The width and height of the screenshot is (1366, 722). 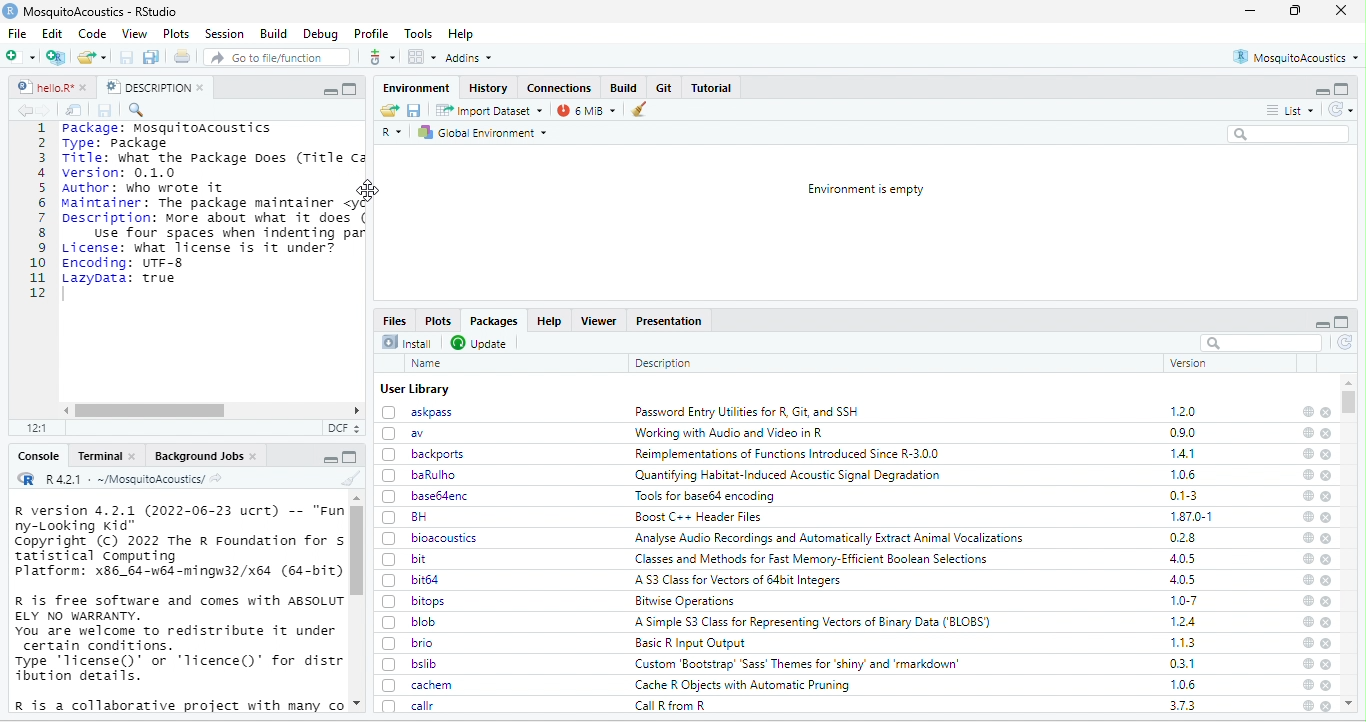 I want to click on base64enc, so click(x=425, y=495).